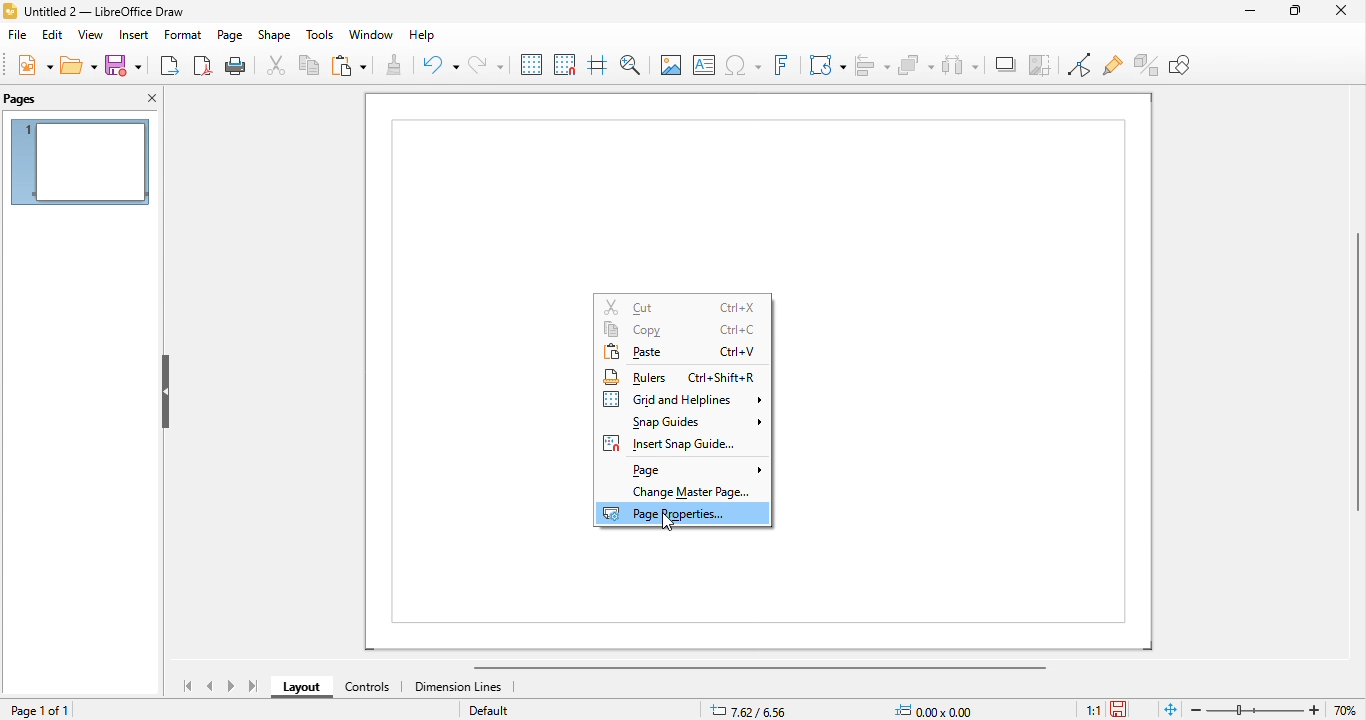 This screenshot has height=720, width=1366. What do you see at coordinates (348, 67) in the screenshot?
I see `paste` at bounding box center [348, 67].